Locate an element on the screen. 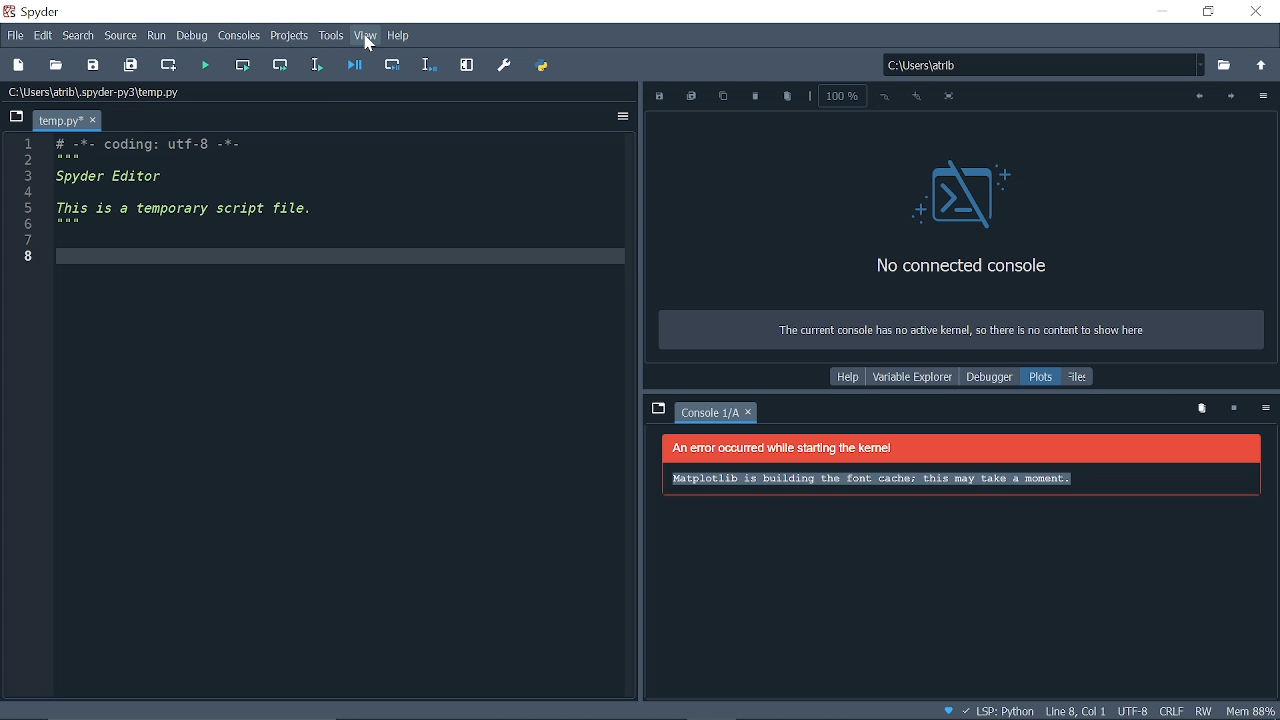 The image size is (1280, 720). Run file is located at coordinates (208, 64).